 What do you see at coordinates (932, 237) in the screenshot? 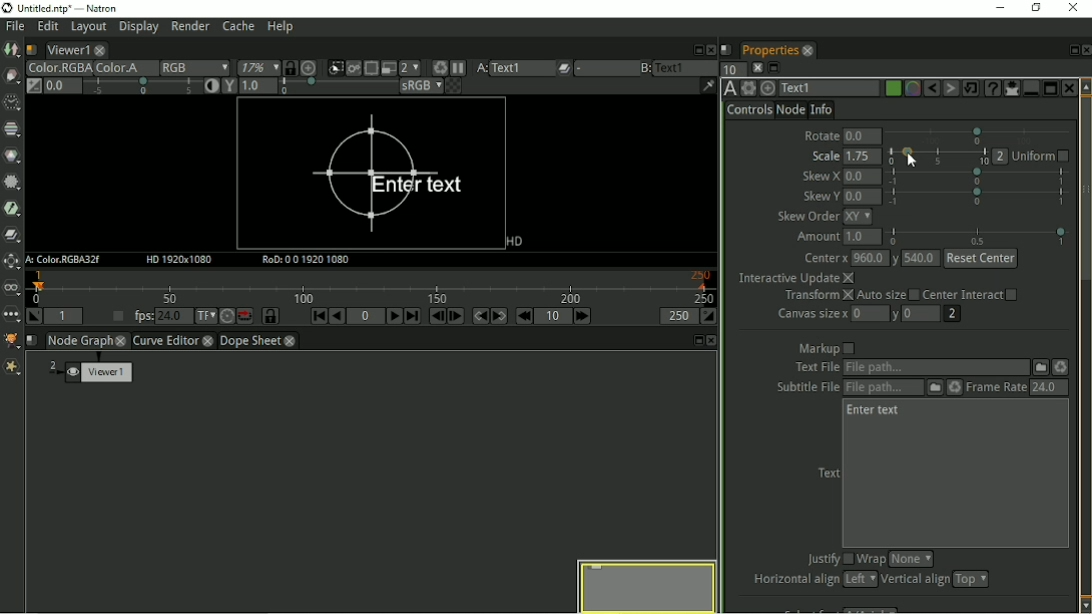
I see `Amount` at bounding box center [932, 237].